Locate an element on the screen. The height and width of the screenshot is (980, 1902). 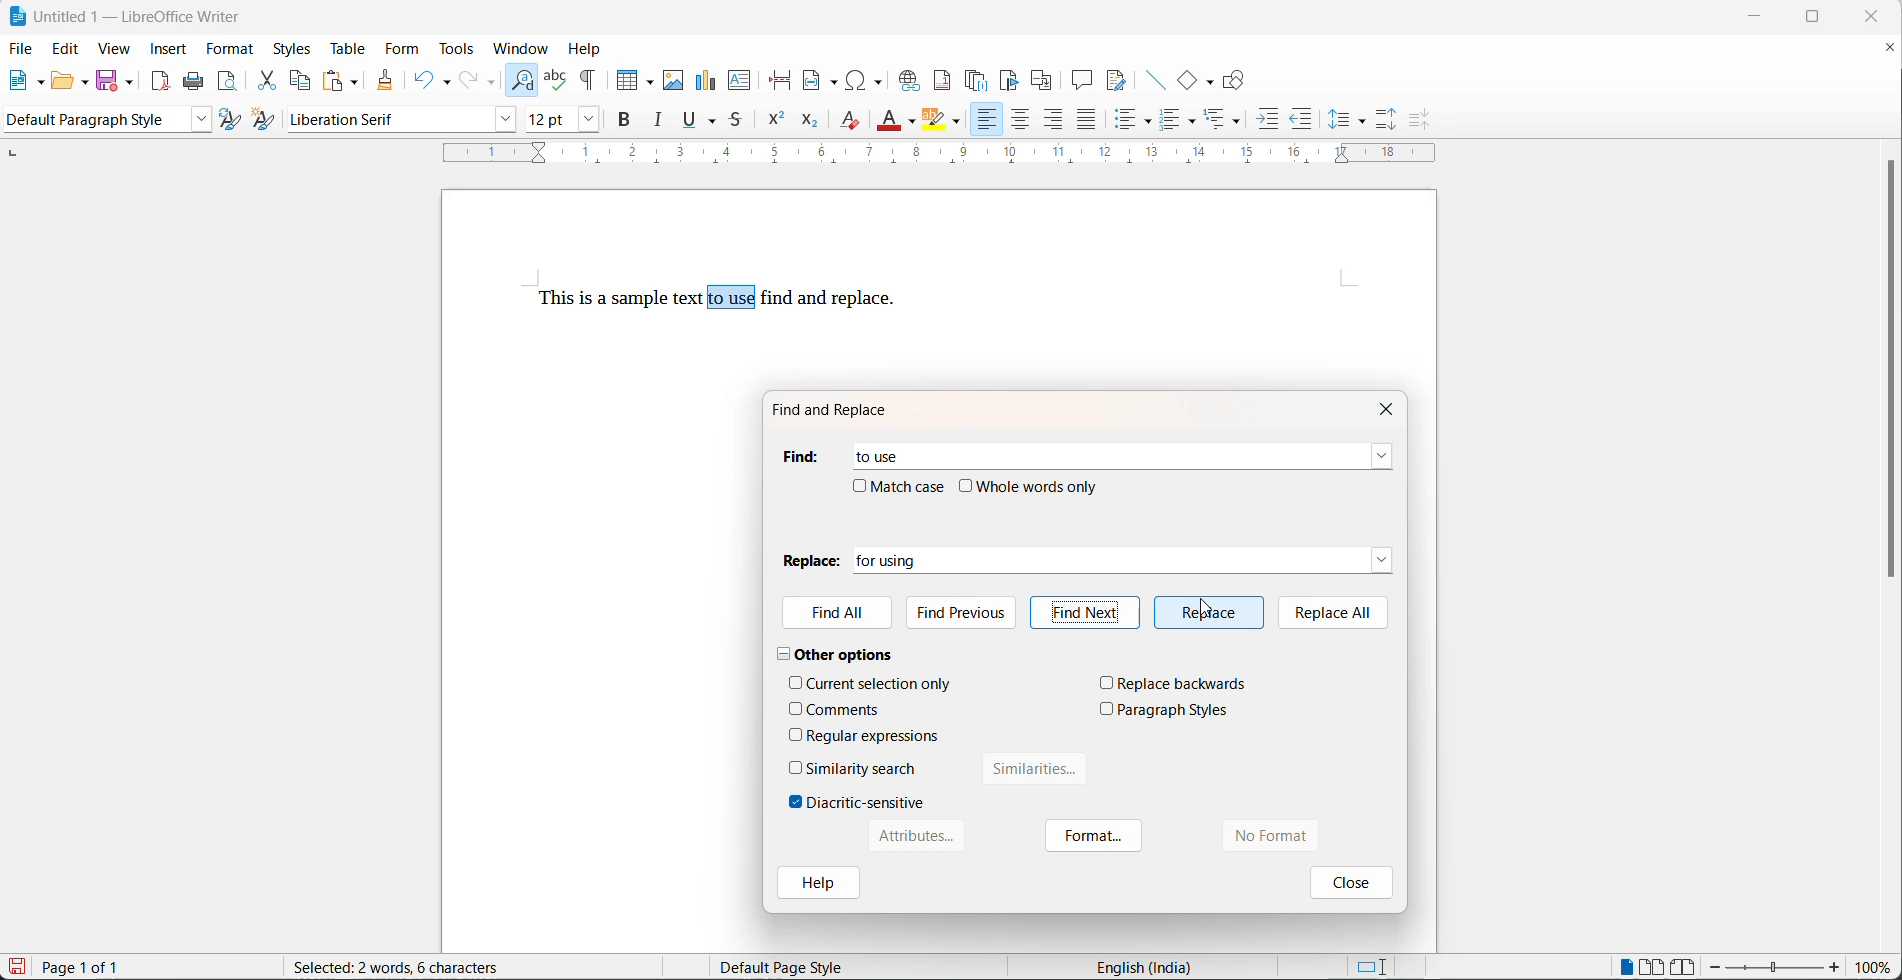
minimize is located at coordinates (1764, 15).